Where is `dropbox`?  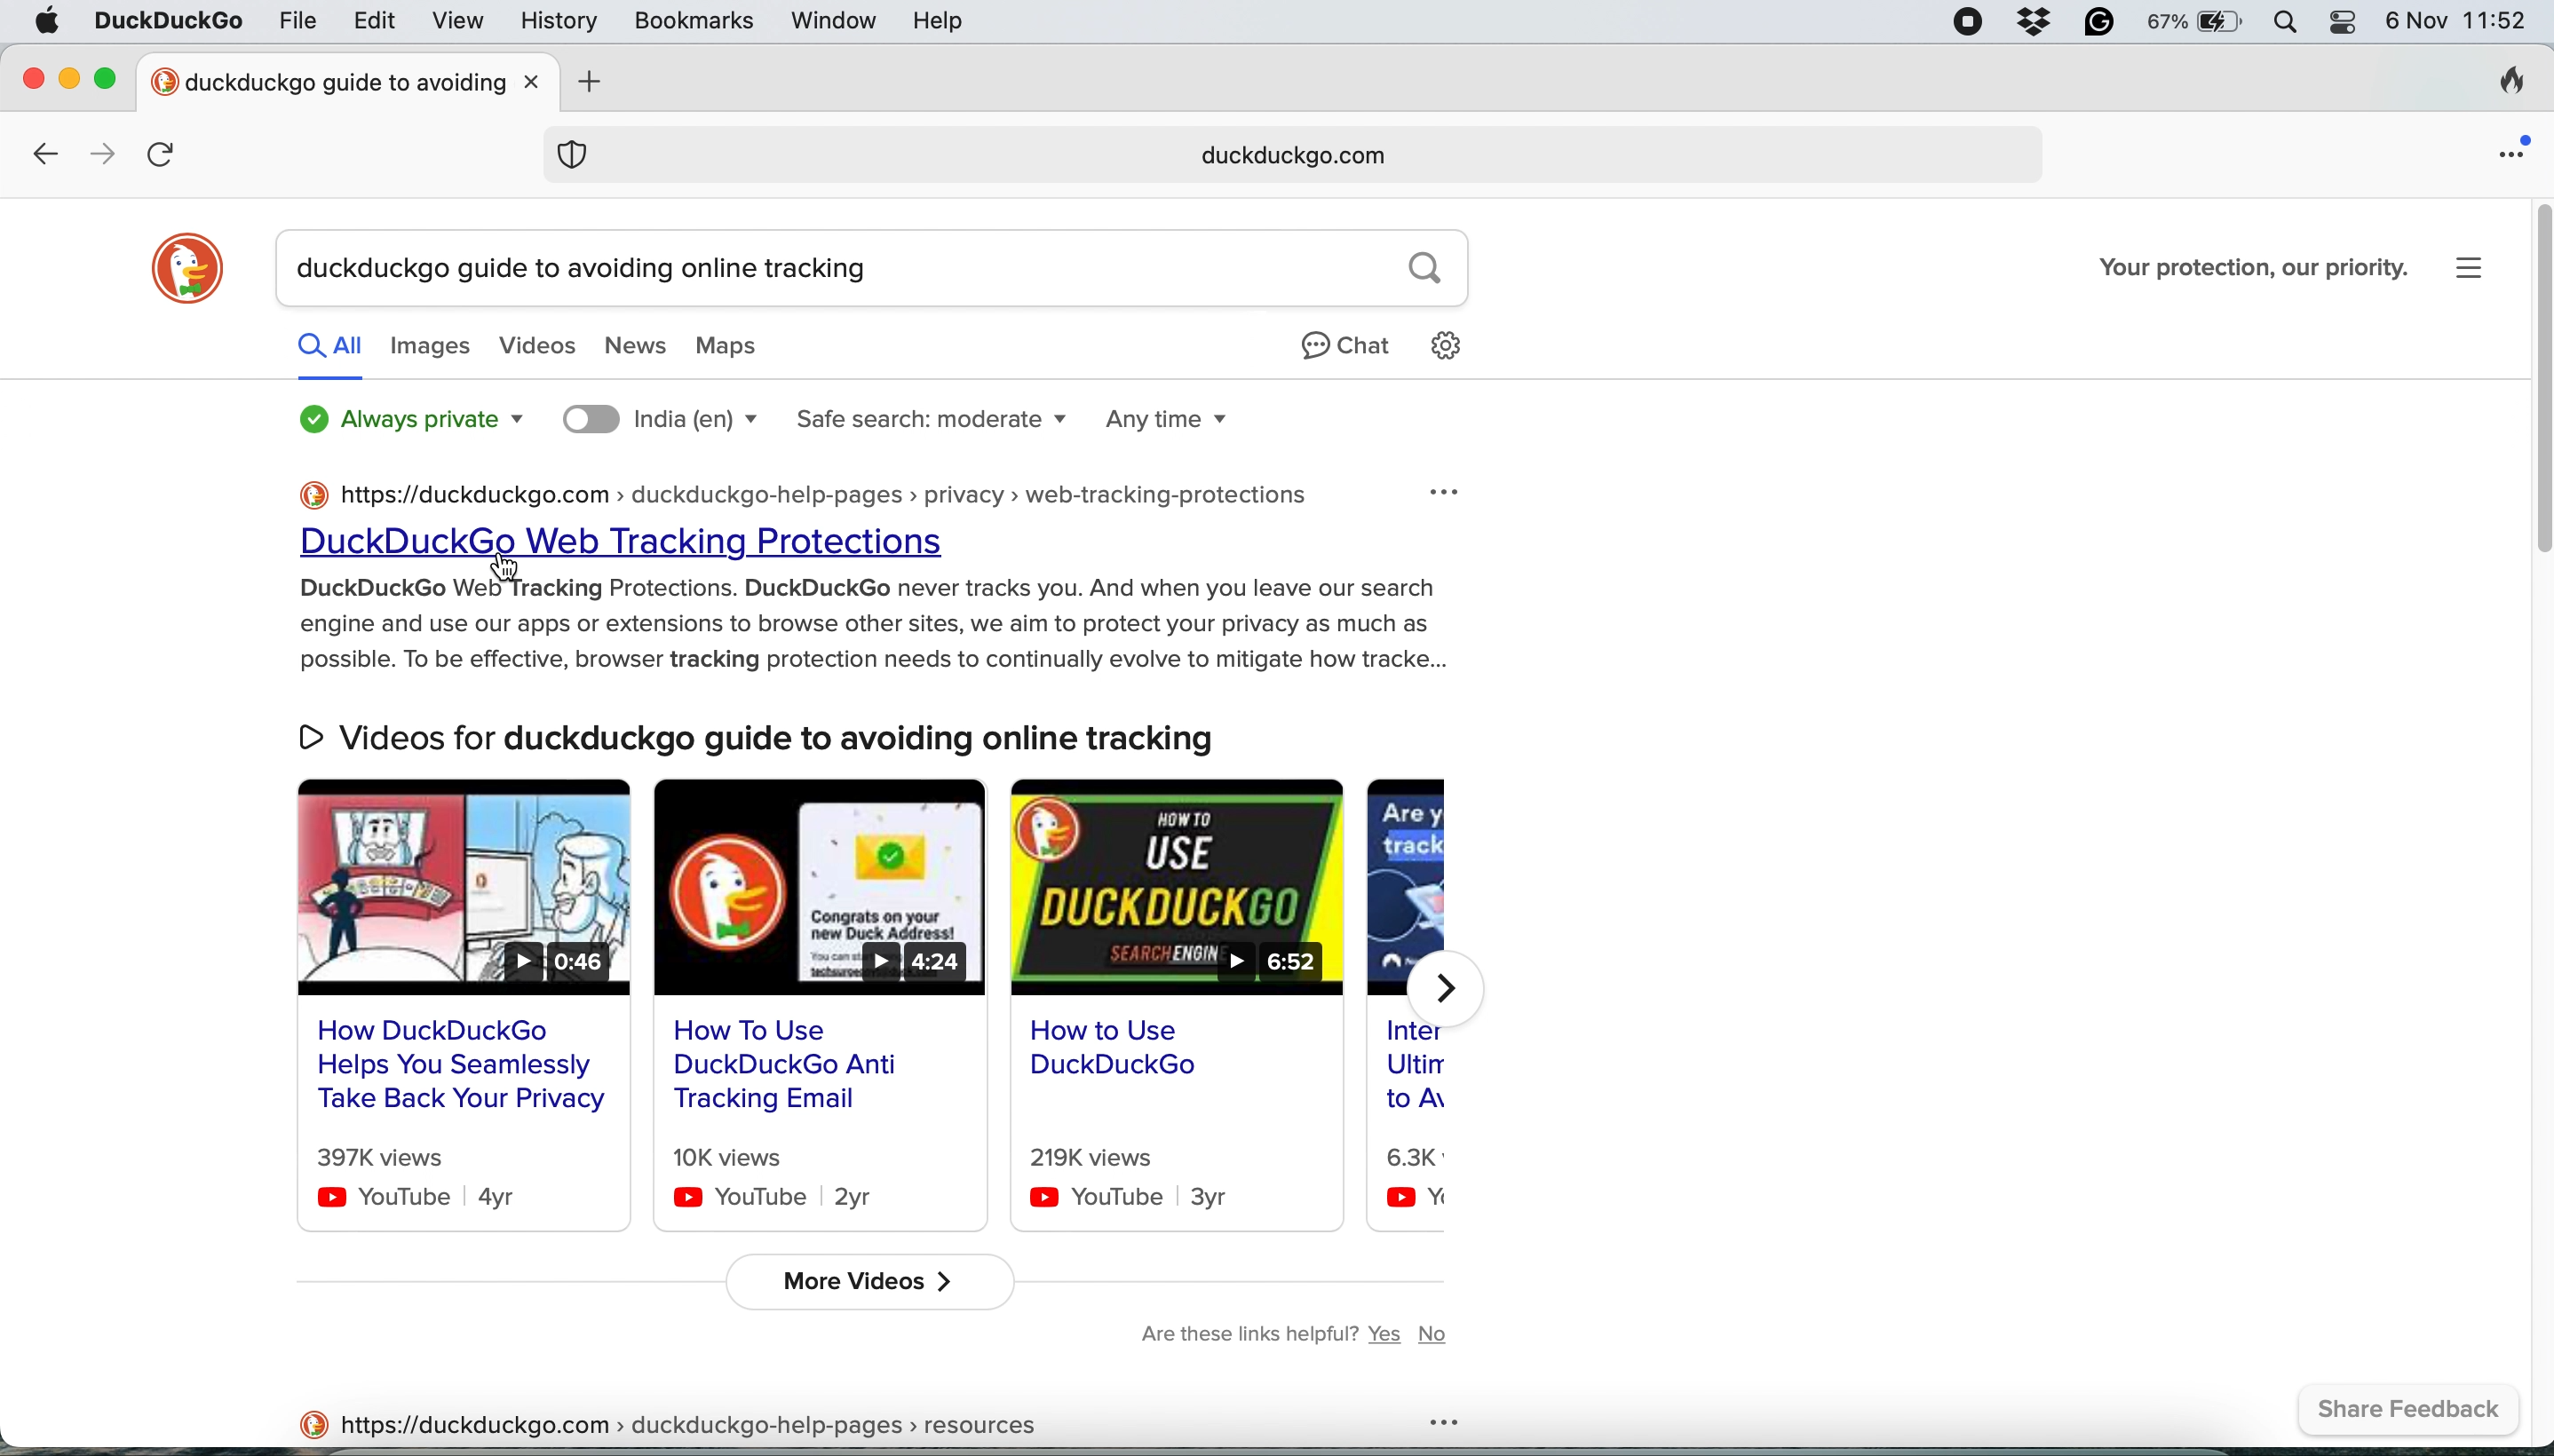
dropbox is located at coordinates (2042, 22).